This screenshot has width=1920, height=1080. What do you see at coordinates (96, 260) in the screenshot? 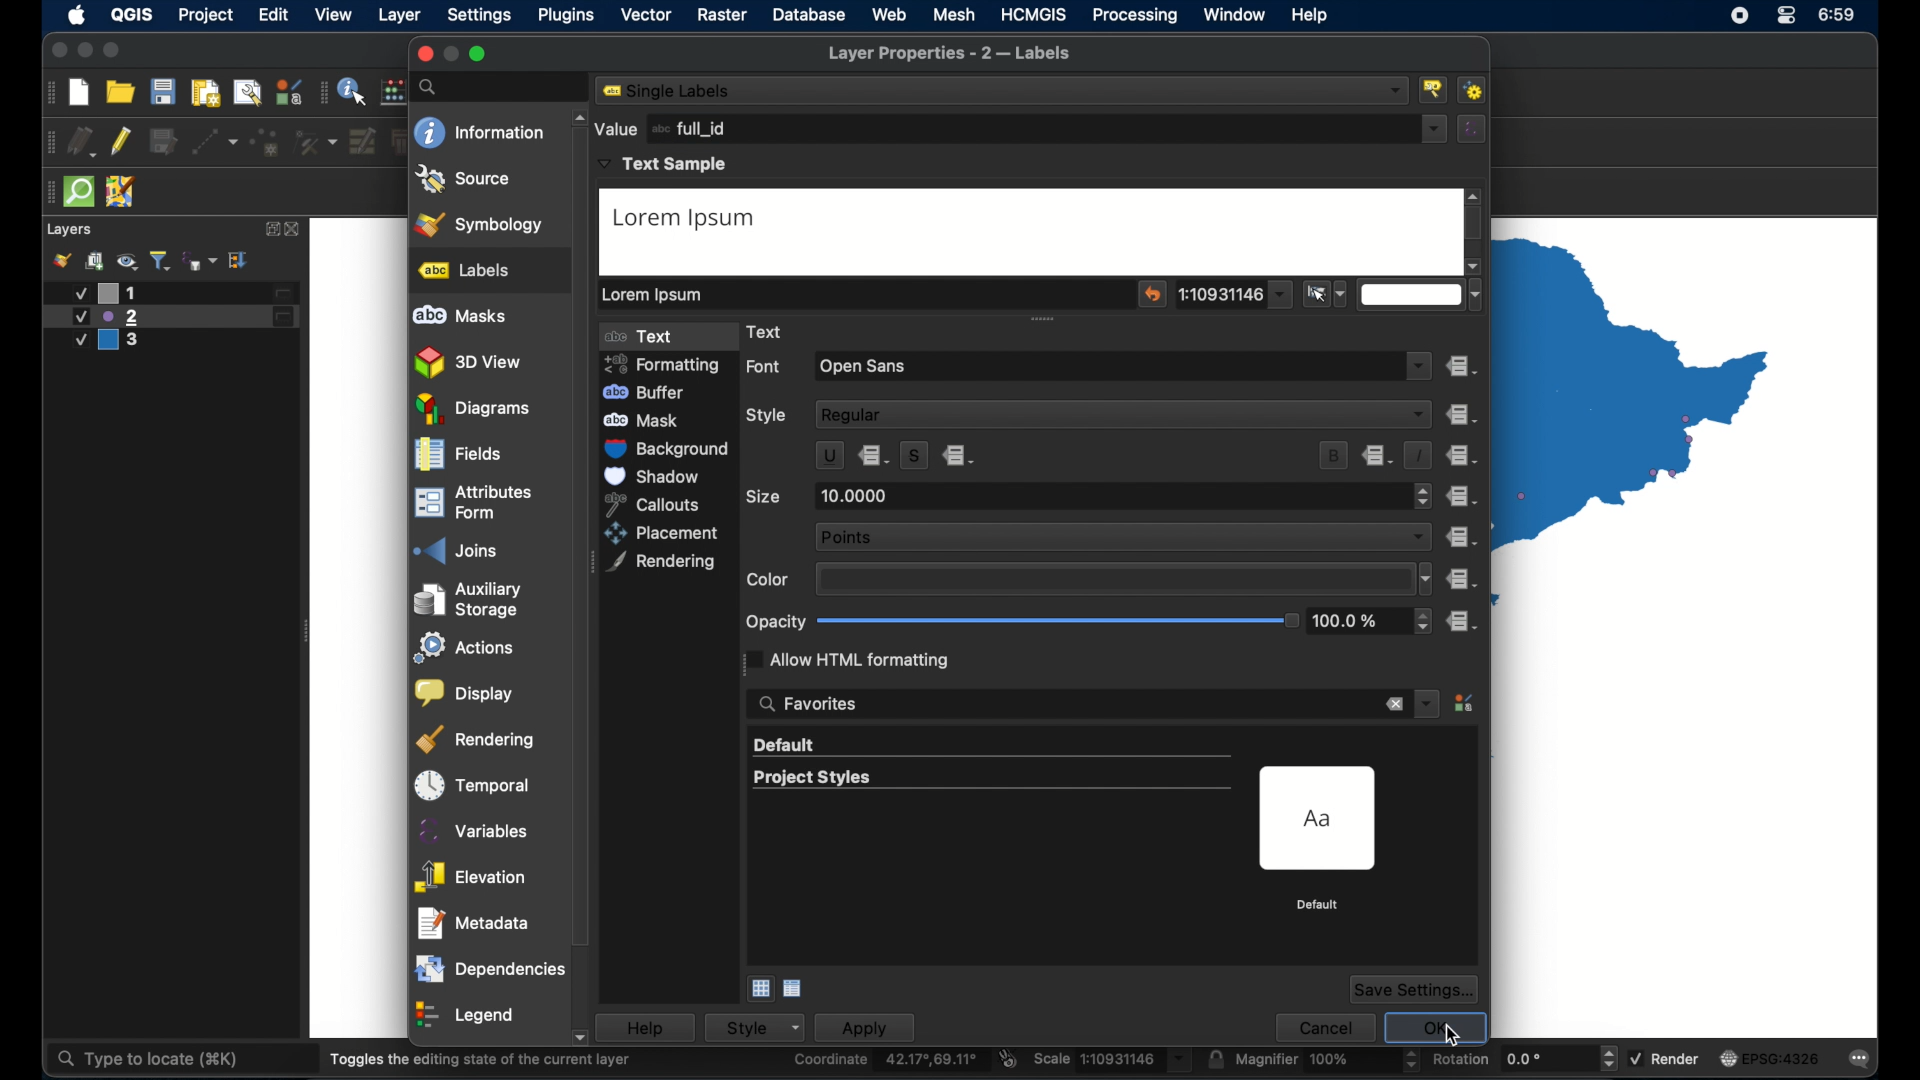
I see `add group` at bounding box center [96, 260].